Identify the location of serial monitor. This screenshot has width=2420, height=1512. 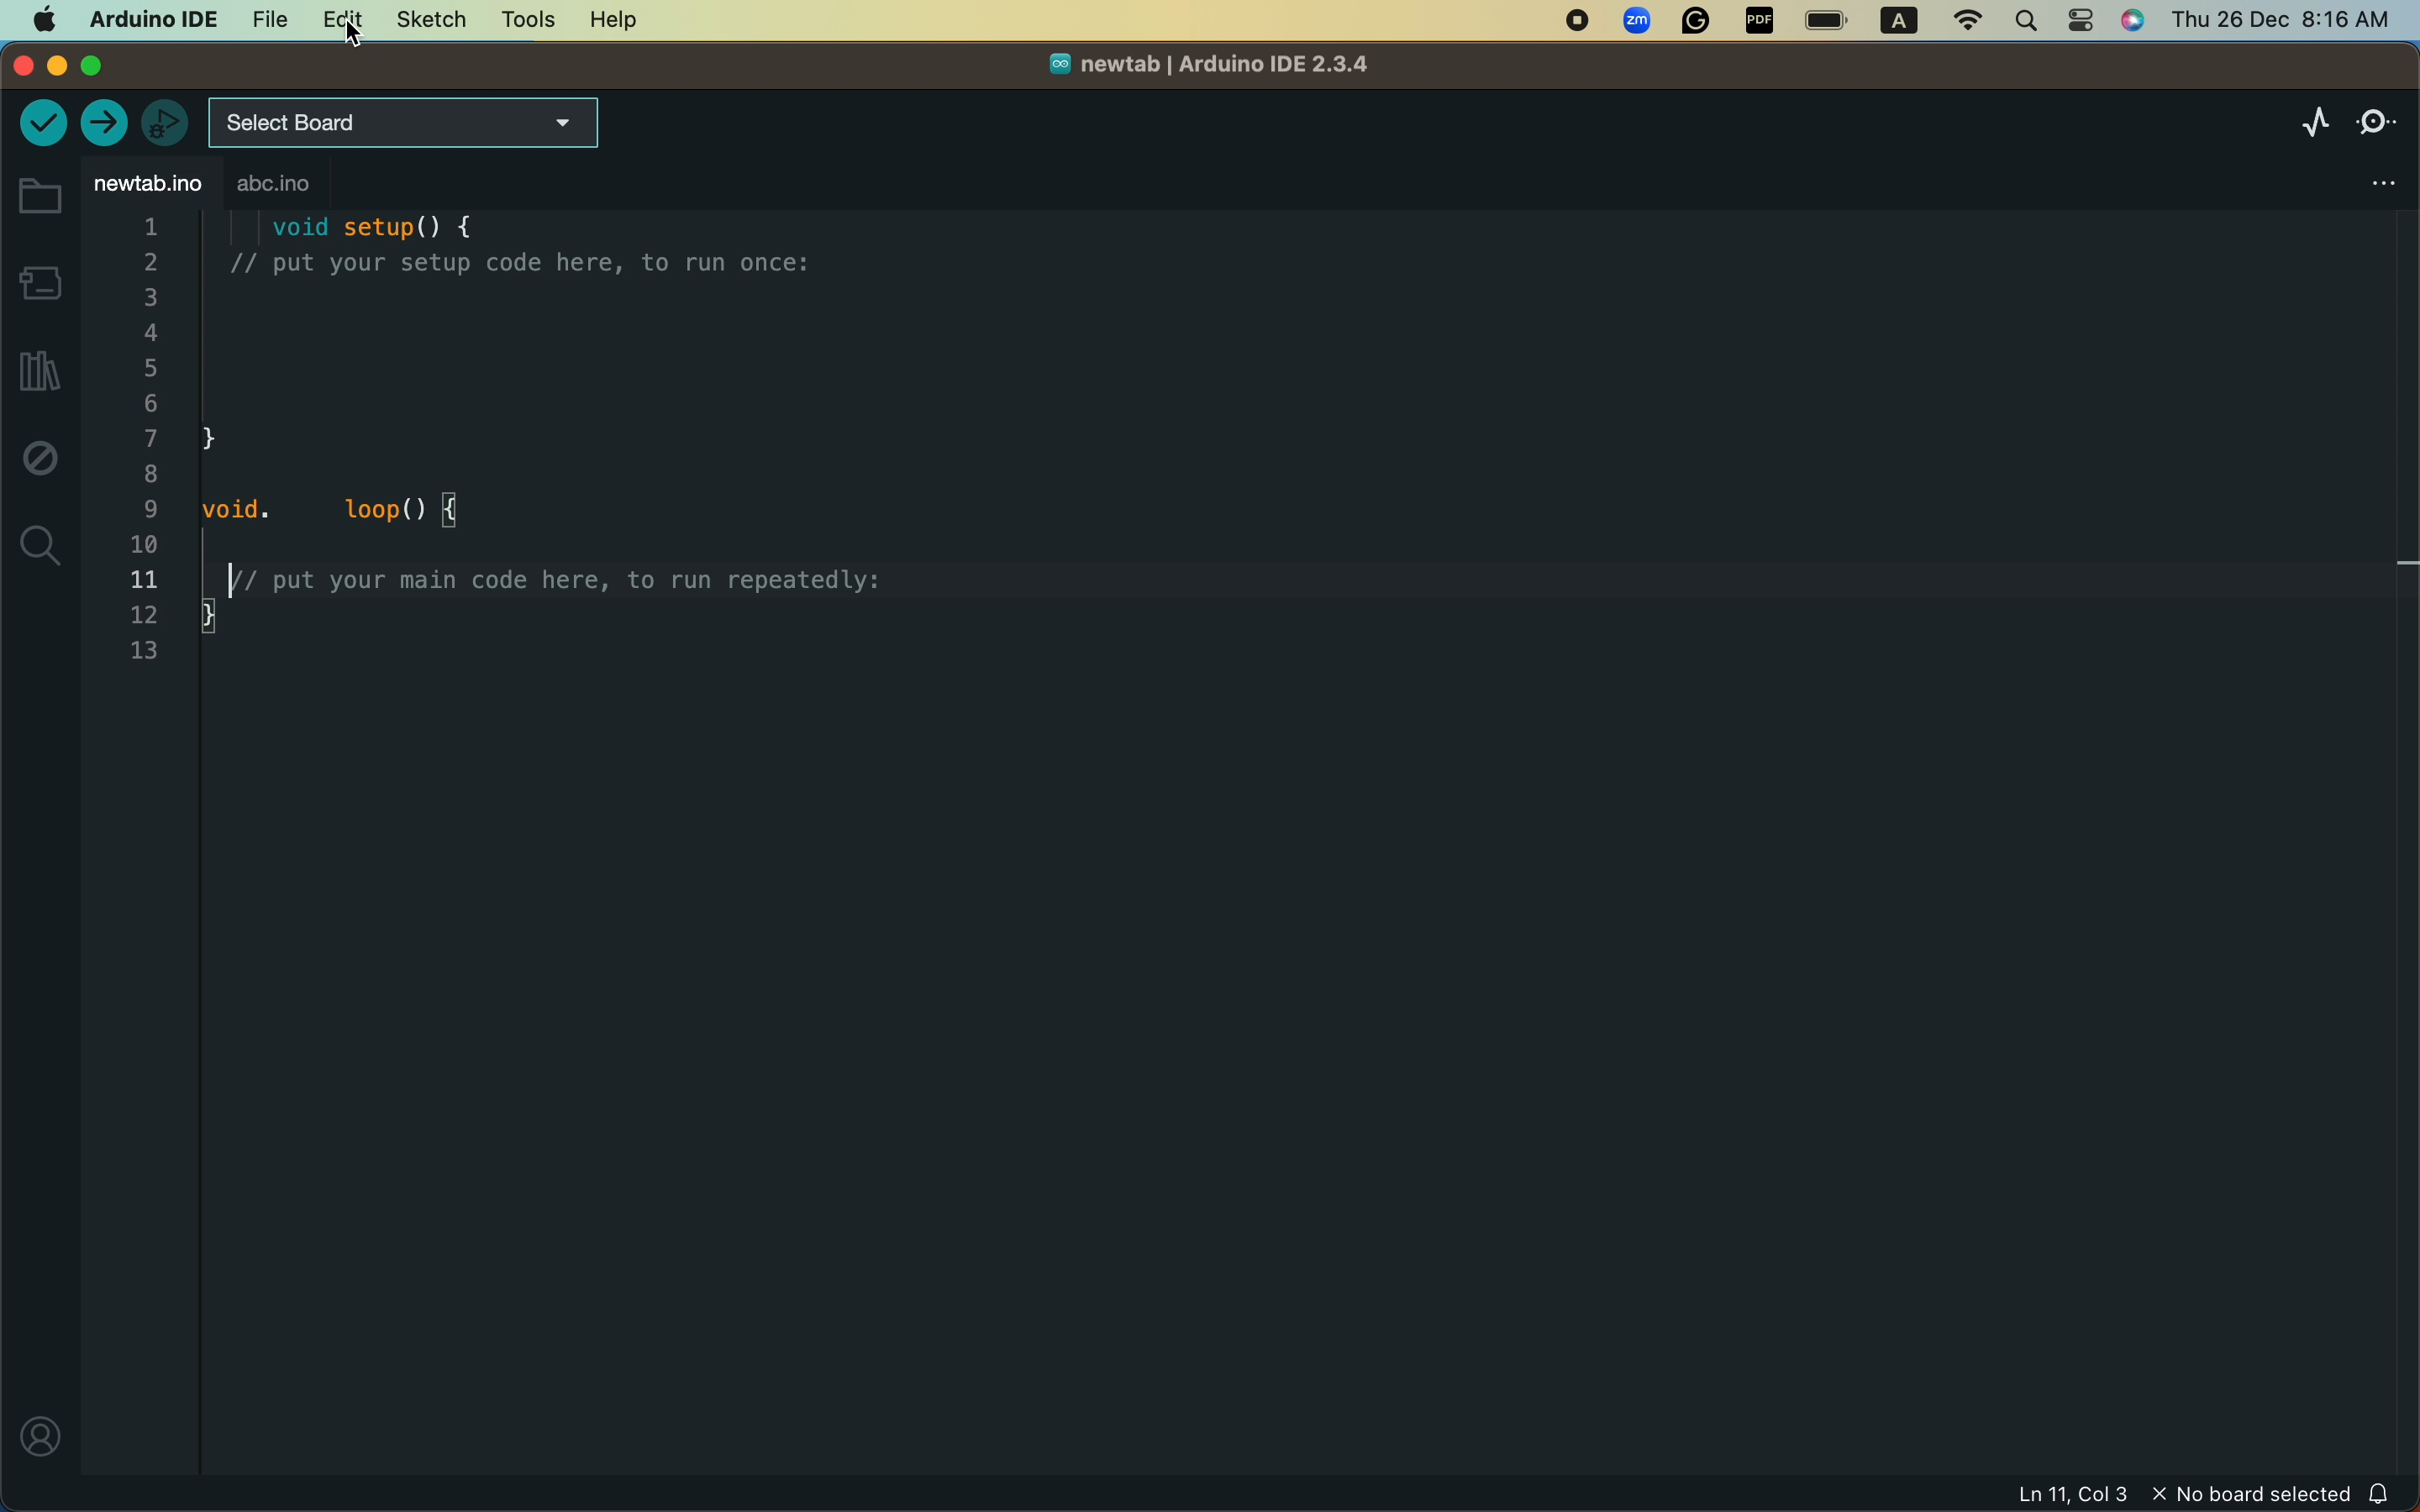
(2377, 117).